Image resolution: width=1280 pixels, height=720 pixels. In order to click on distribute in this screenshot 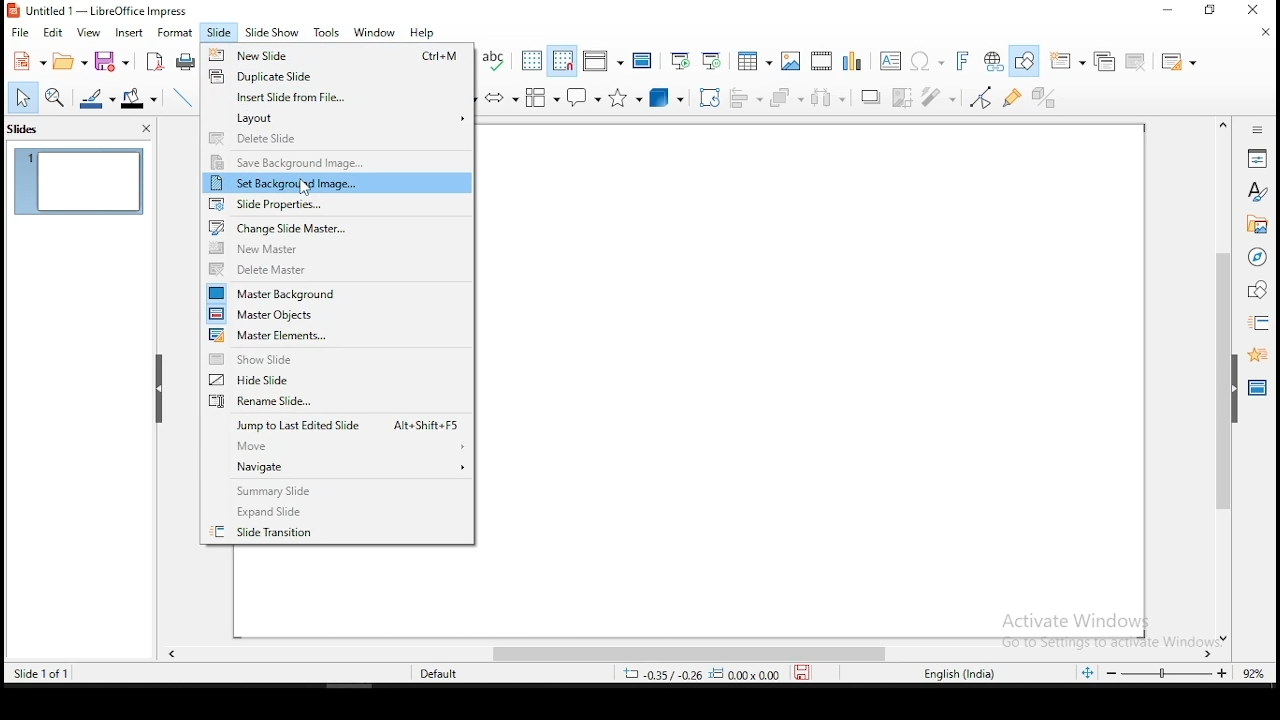, I will do `click(829, 99)`.